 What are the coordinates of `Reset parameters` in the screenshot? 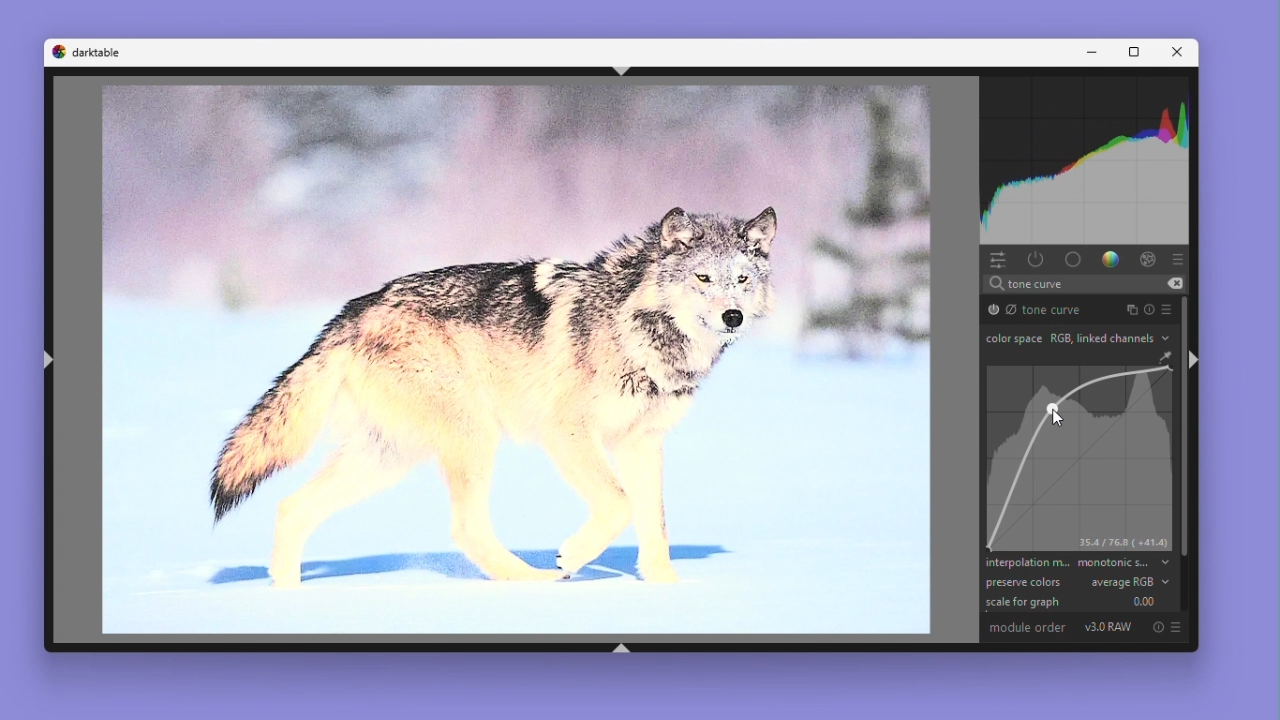 It's located at (1150, 309).